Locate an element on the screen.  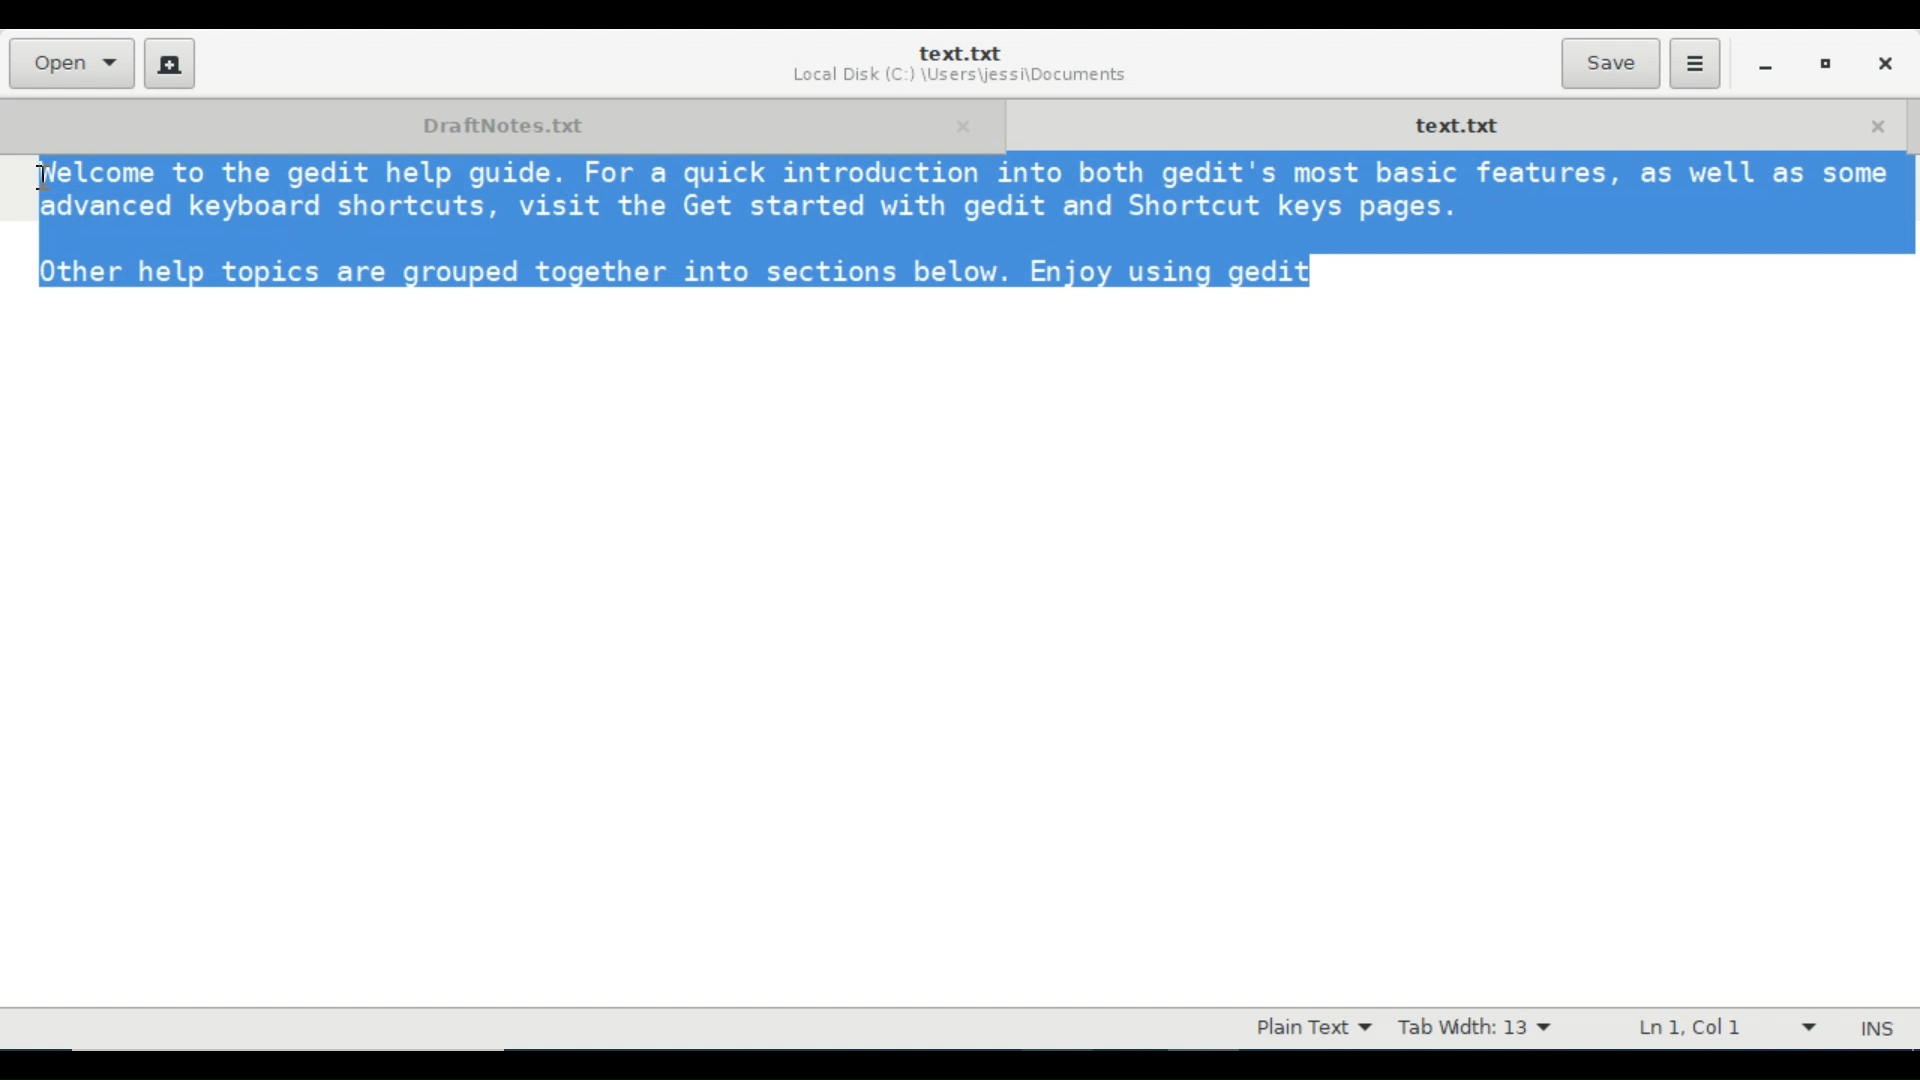
cursor is located at coordinates (43, 176).